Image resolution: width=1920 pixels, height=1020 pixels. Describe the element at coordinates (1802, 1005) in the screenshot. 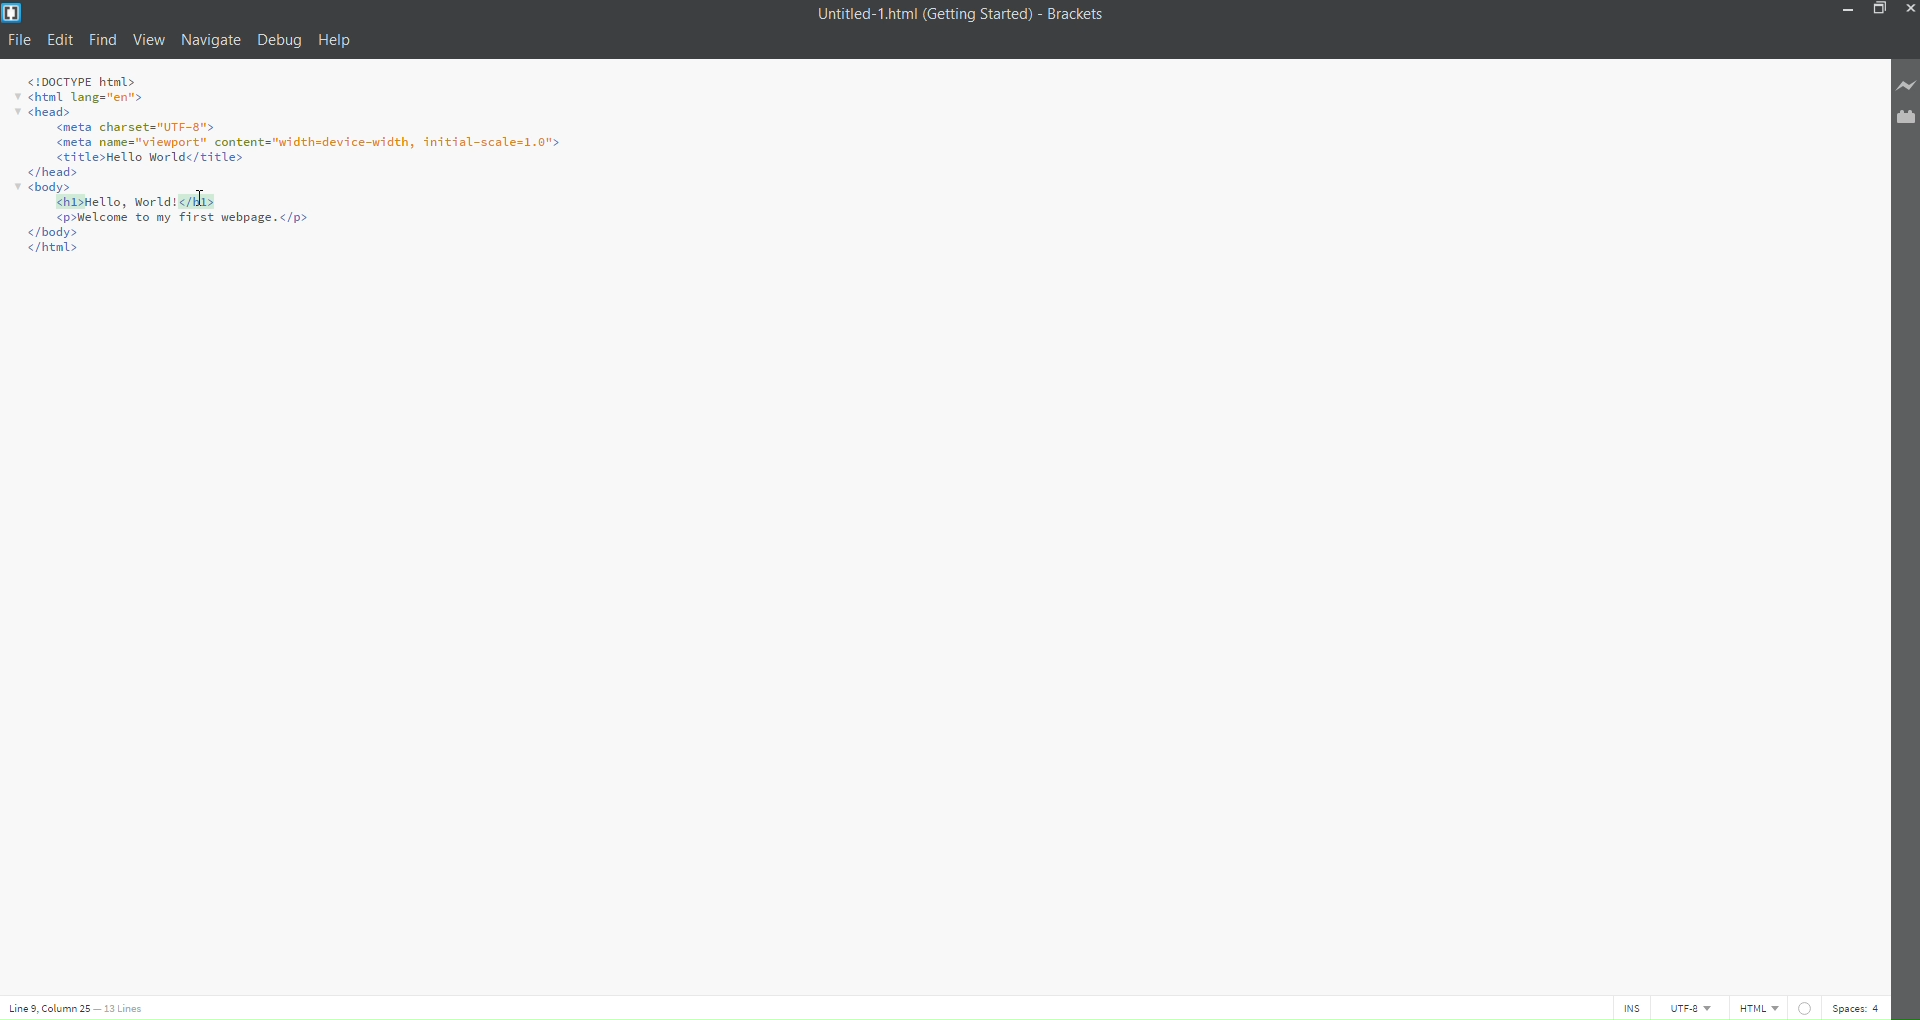

I see `linting` at that location.